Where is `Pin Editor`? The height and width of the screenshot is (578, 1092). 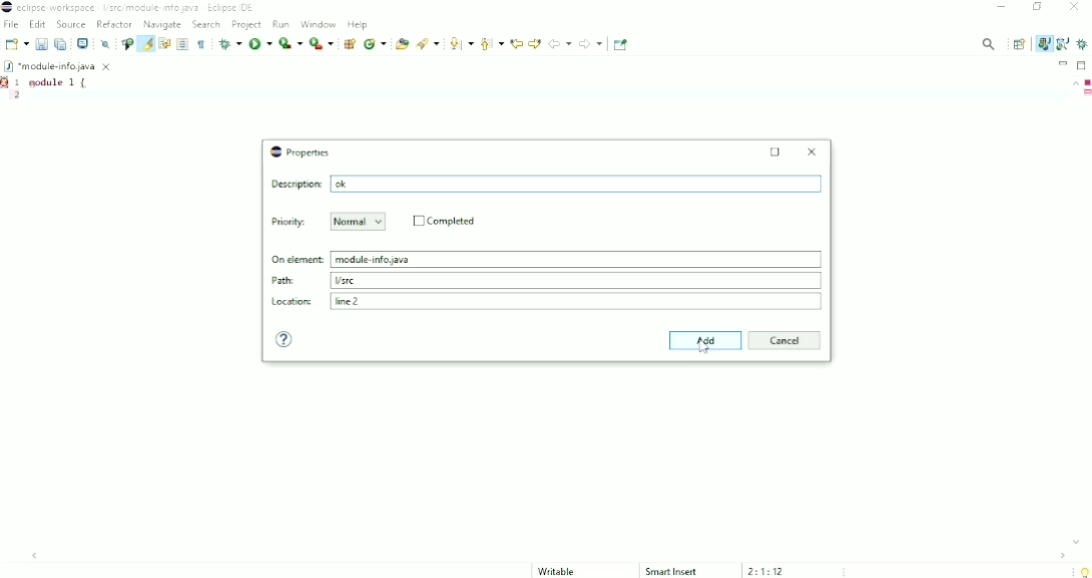
Pin Editor is located at coordinates (623, 44).